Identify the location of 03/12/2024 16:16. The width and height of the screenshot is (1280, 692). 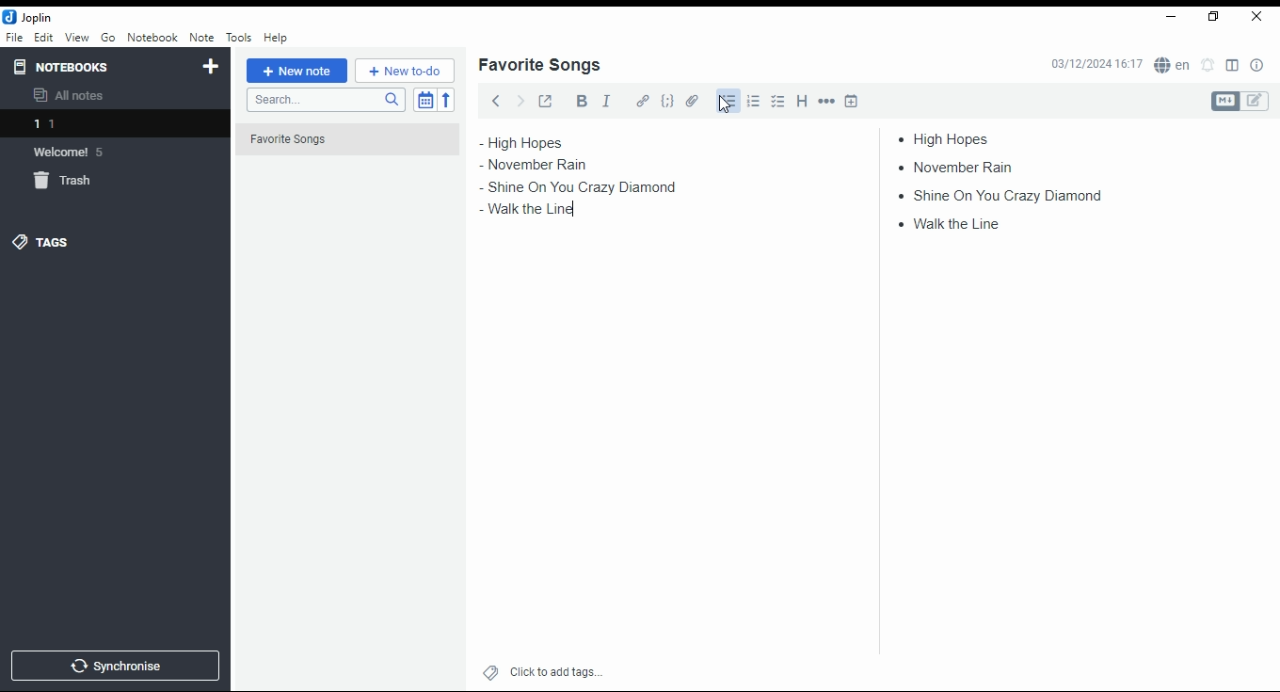
(1096, 64).